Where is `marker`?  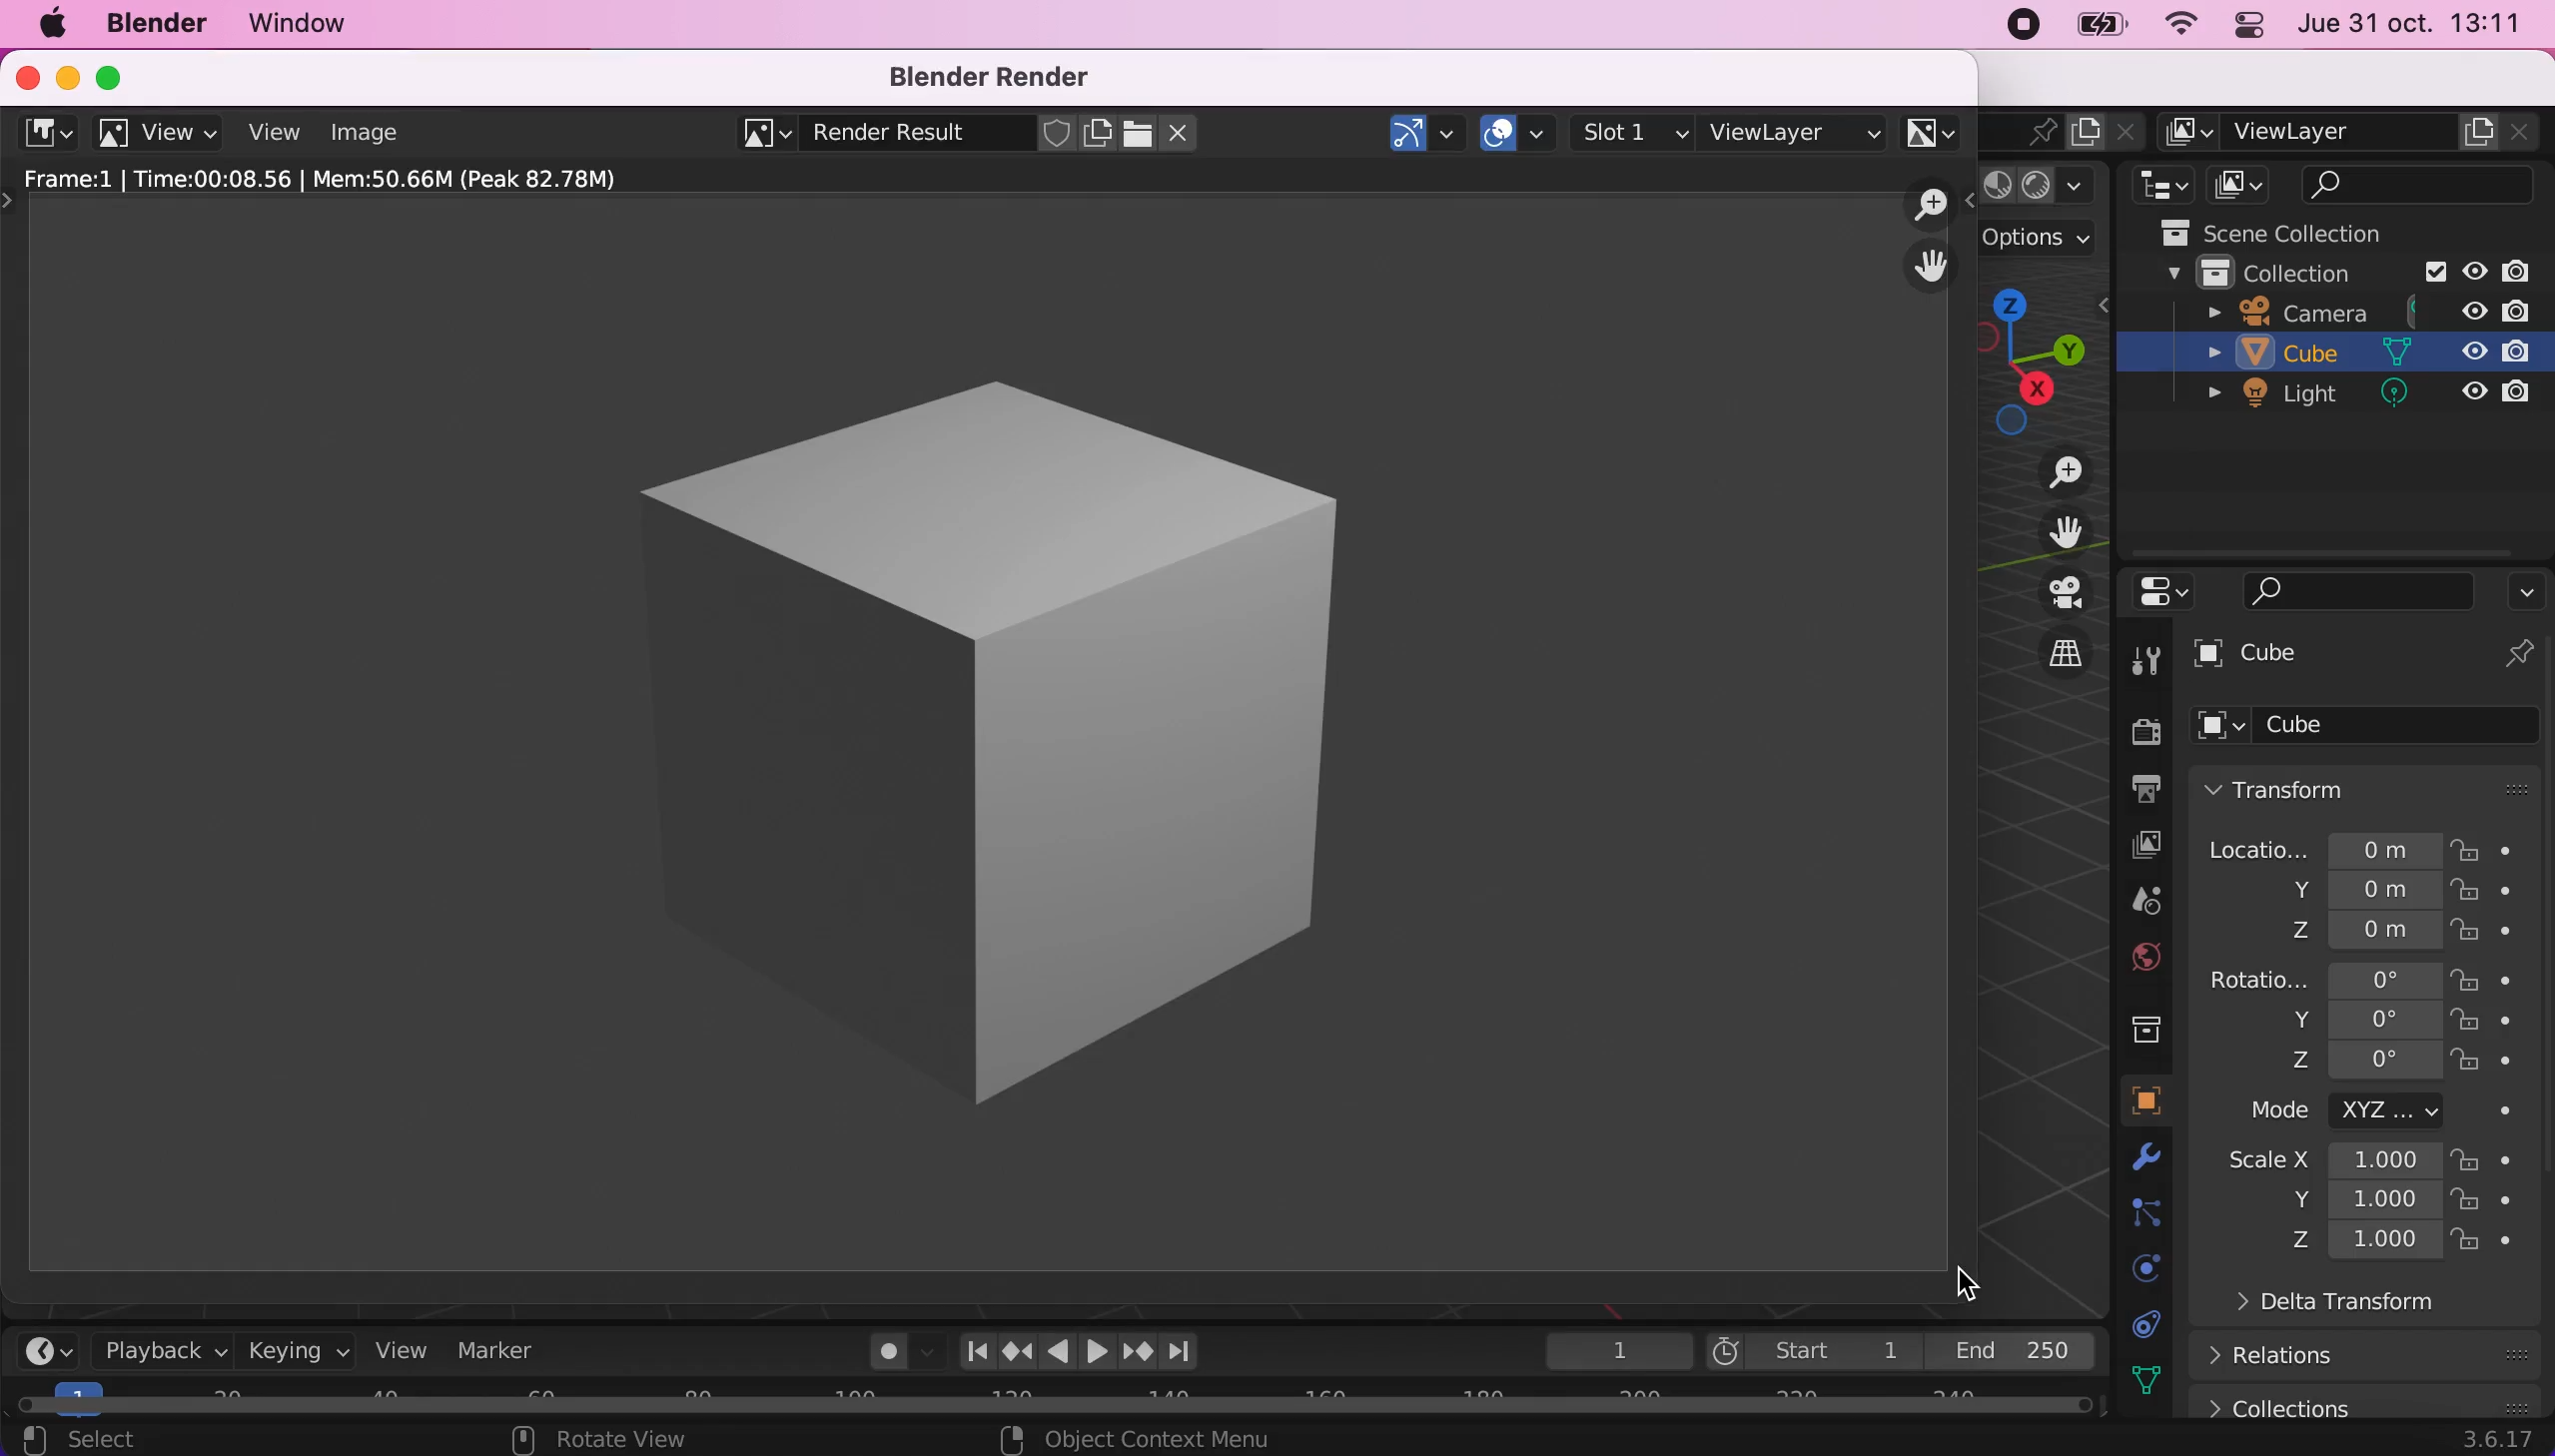 marker is located at coordinates (511, 1353).